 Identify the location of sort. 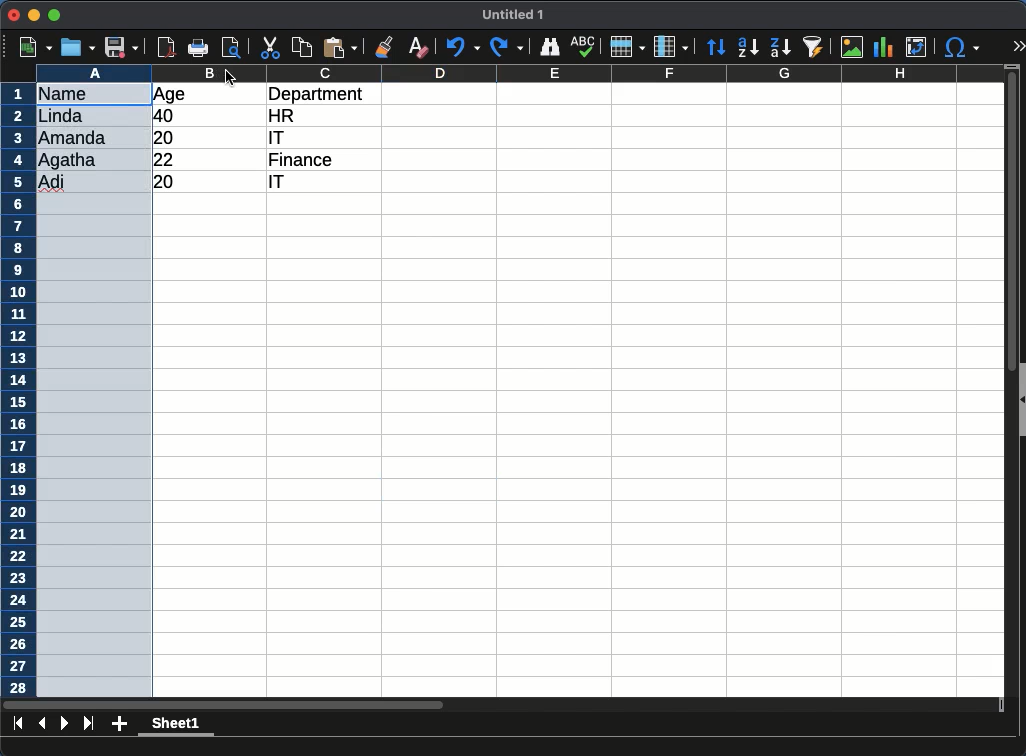
(816, 47).